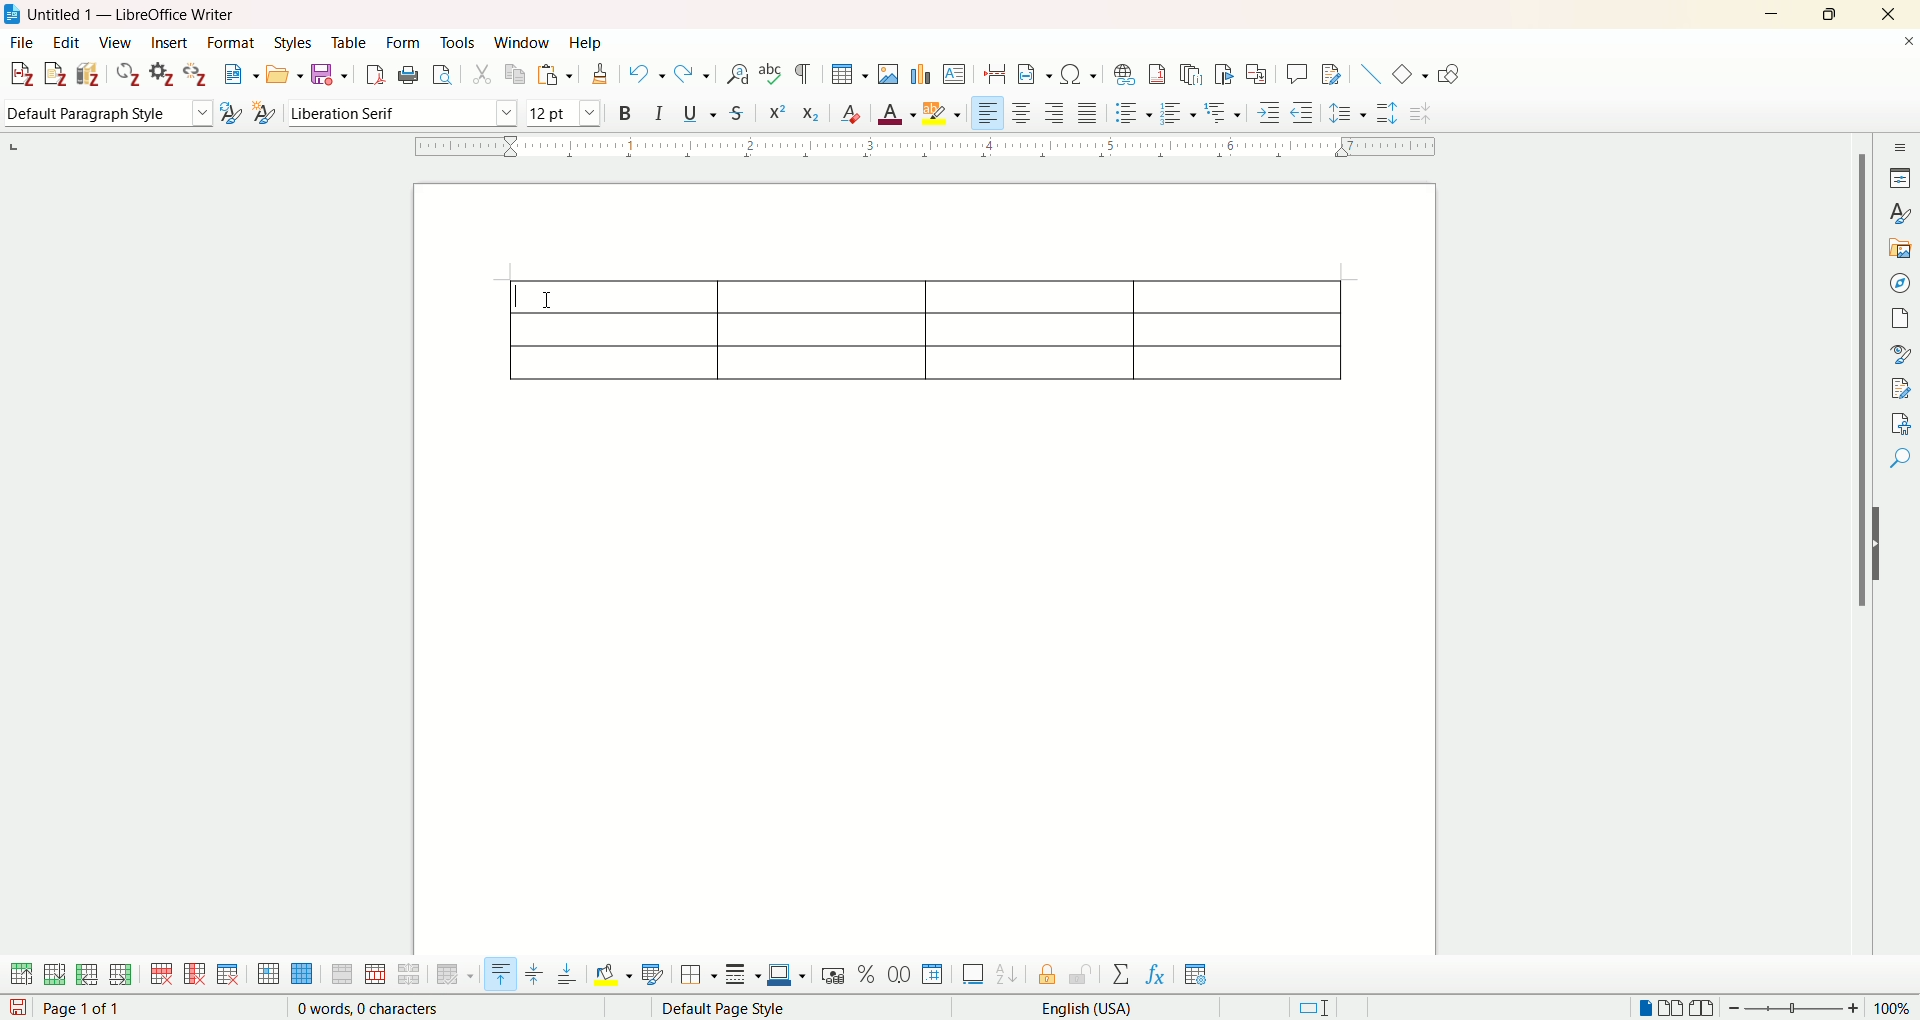 Image resolution: width=1920 pixels, height=1020 pixels. Describe the element at coordinates (776, 113) in the screenshot. I see `superscript` at that location.